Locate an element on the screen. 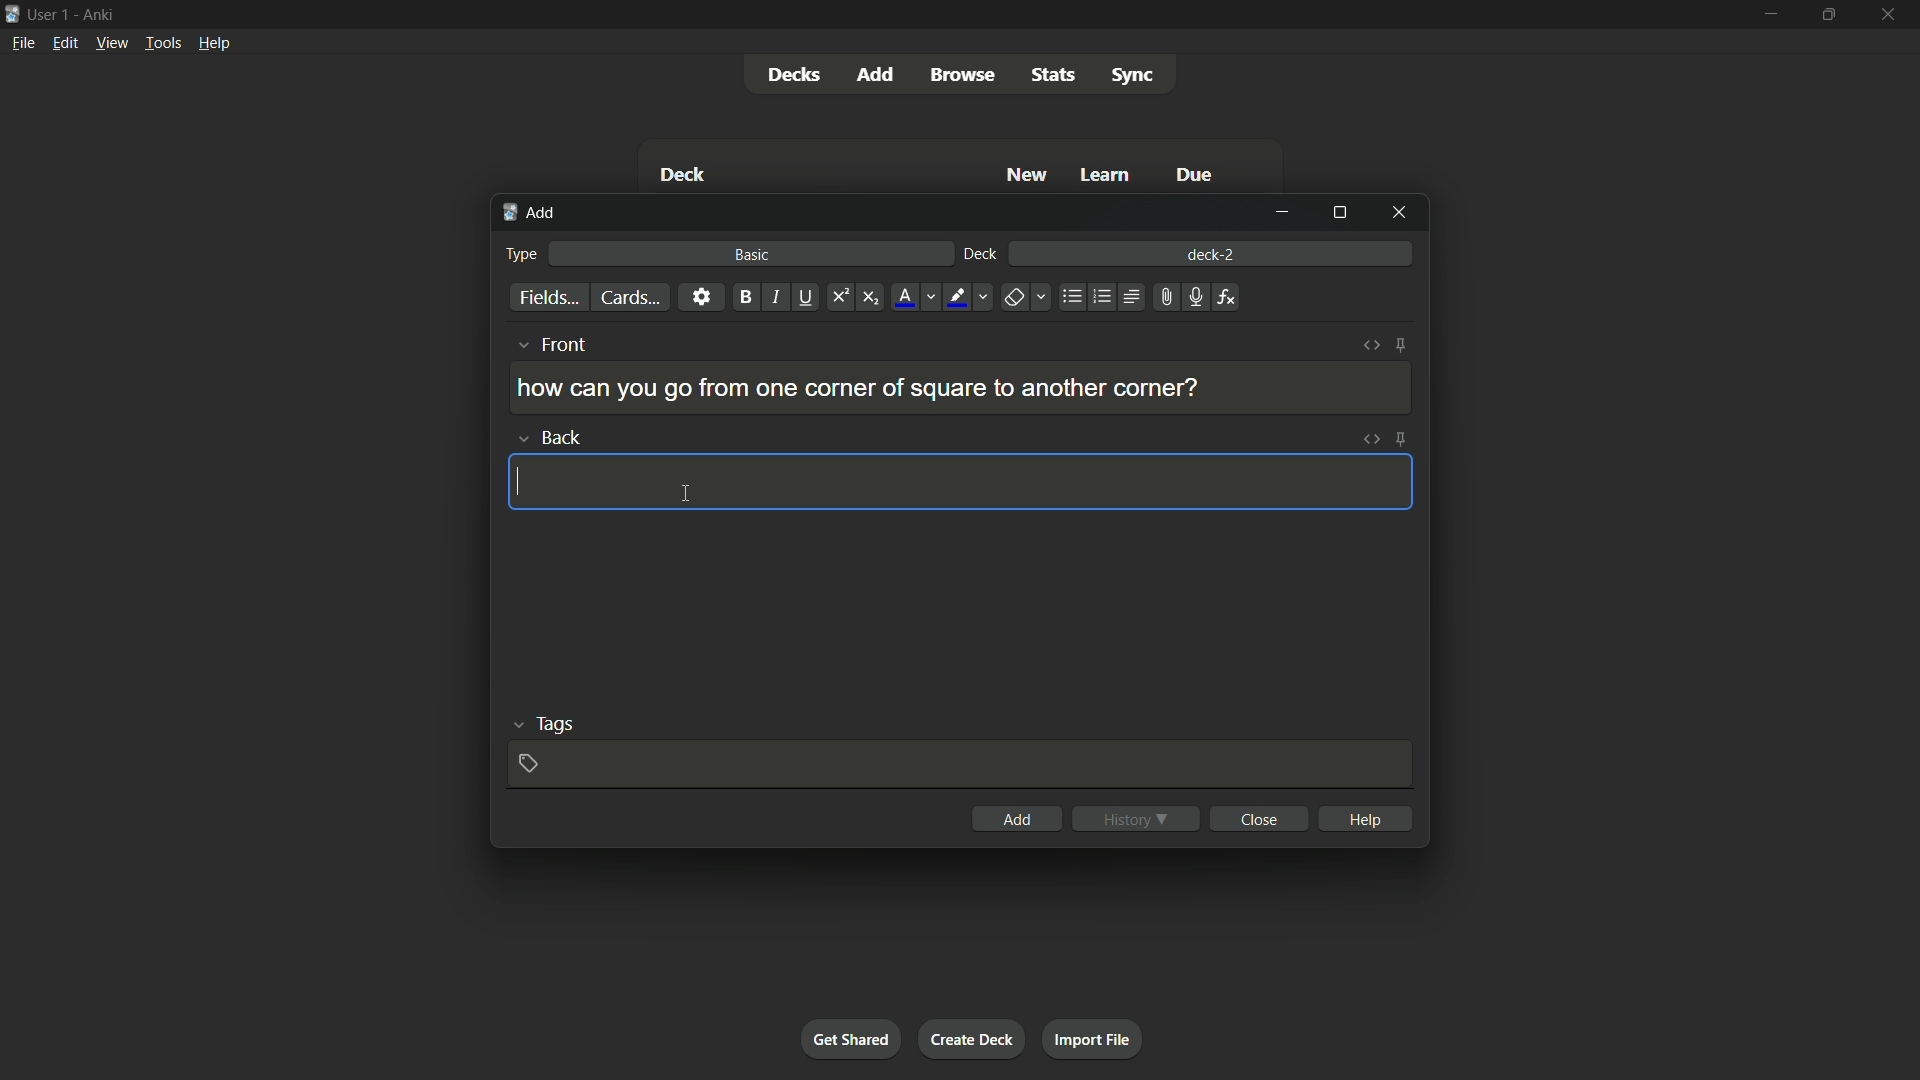 The width and height of the screenshot is (1920, 1080). add tag is located at coordinates (532, 764).